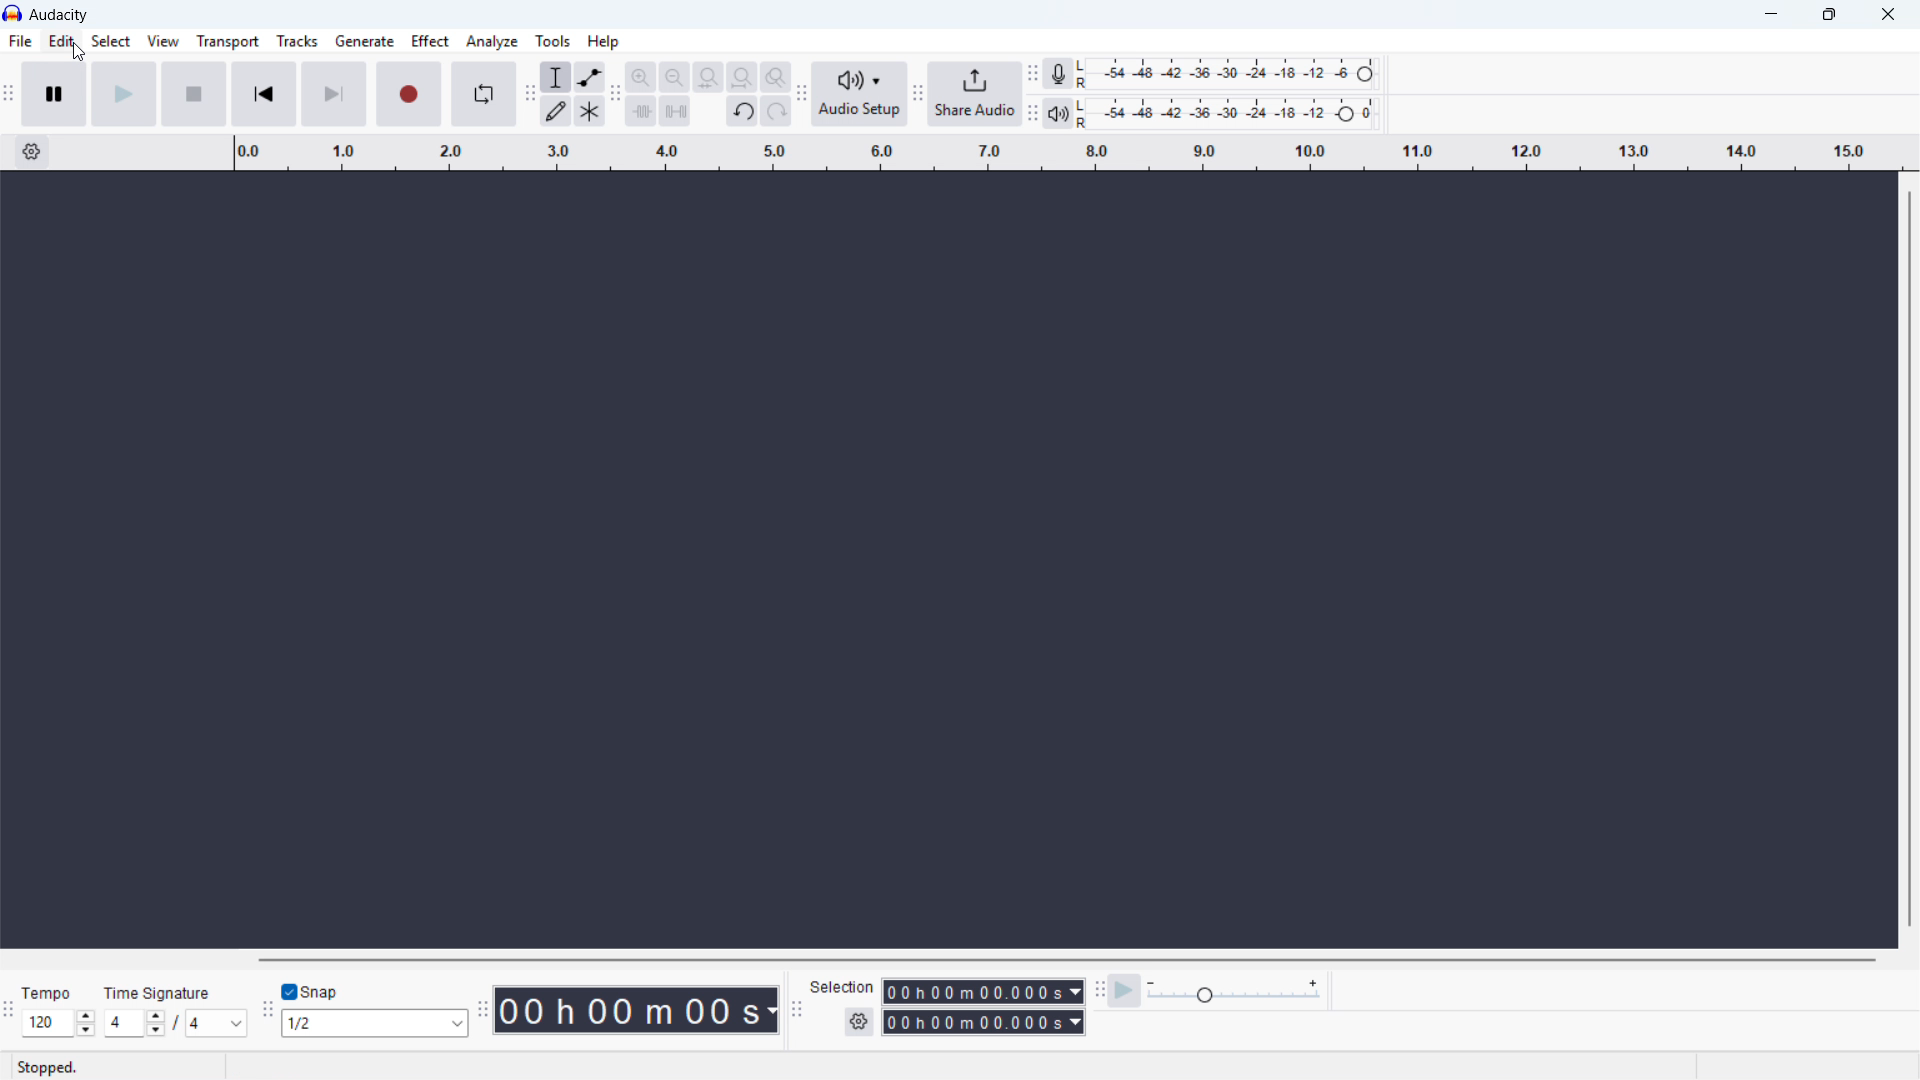 The height and width of the screenshot is (1080, 1920). What do you see at coordinates (1233, 112) in the screenshot?
I see `playback level` at bounding box center [1233, 112].